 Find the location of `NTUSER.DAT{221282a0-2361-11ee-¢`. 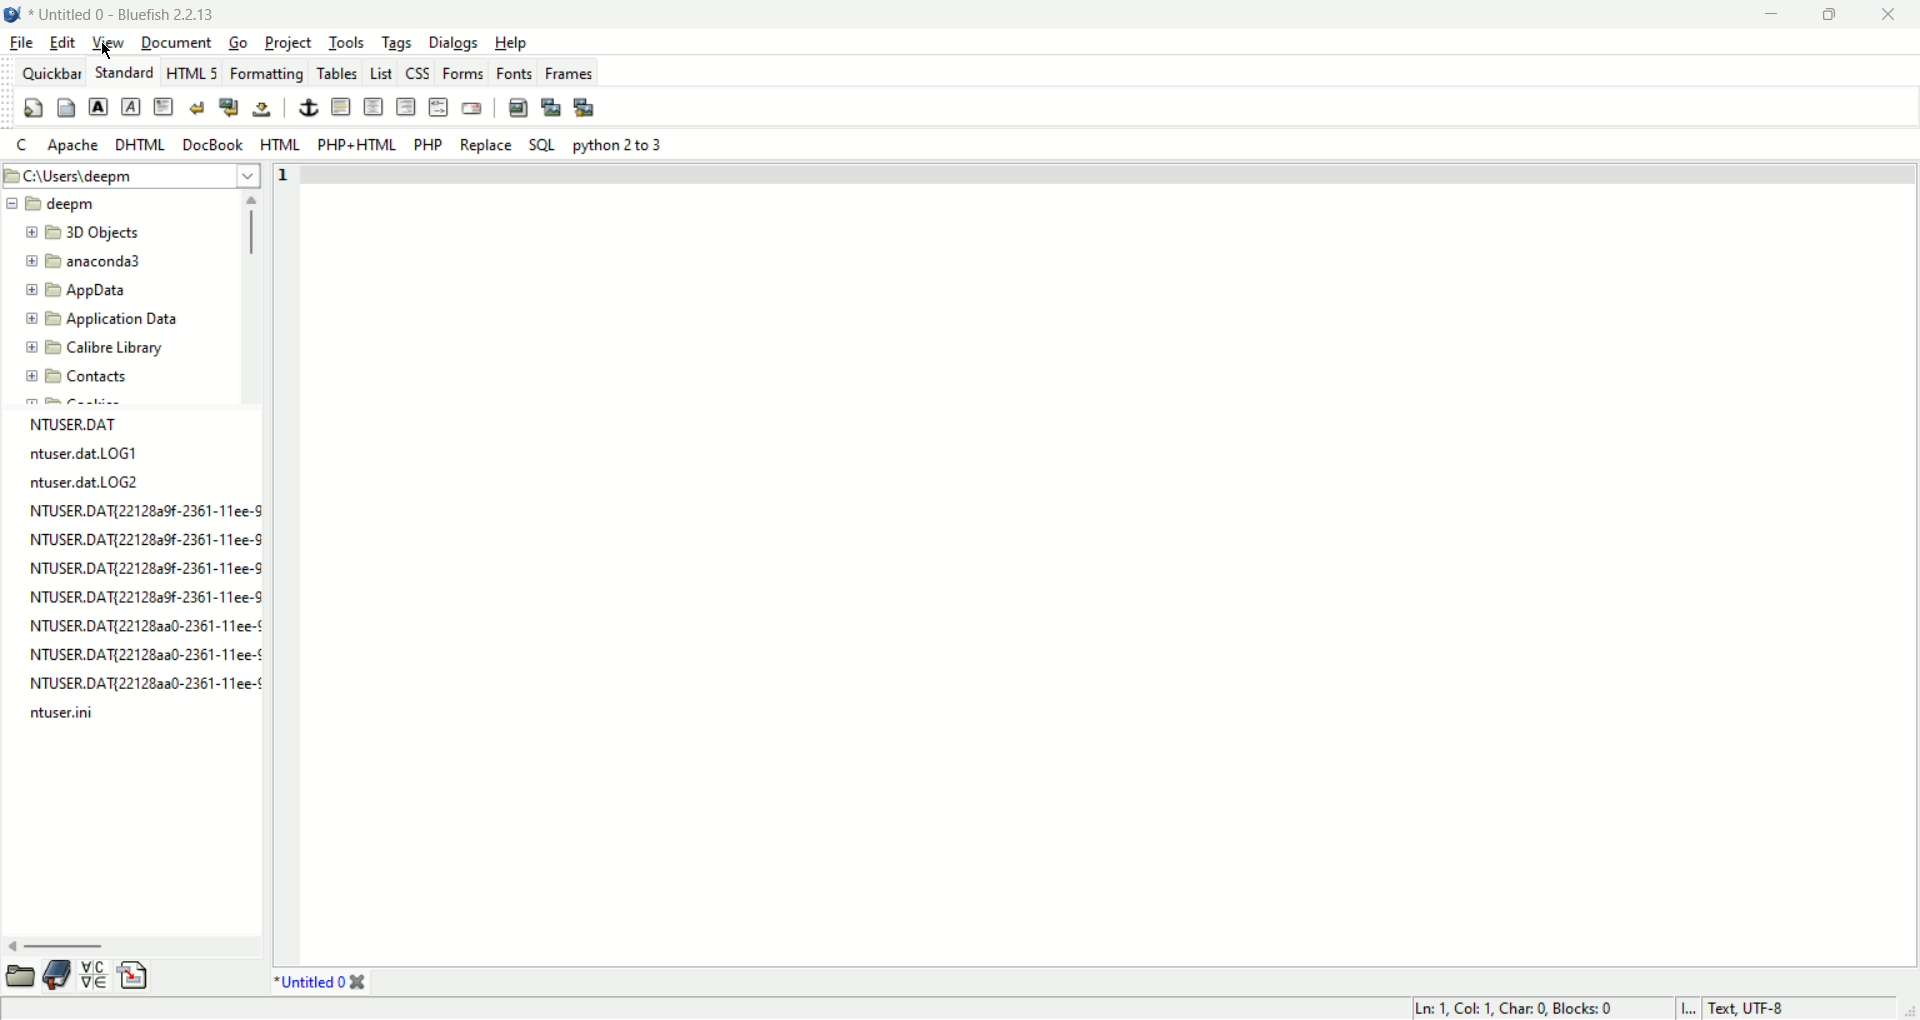

NTUSER.DAT{221282a0-2361-11ee-¢ is located at coordinates (144, 623).